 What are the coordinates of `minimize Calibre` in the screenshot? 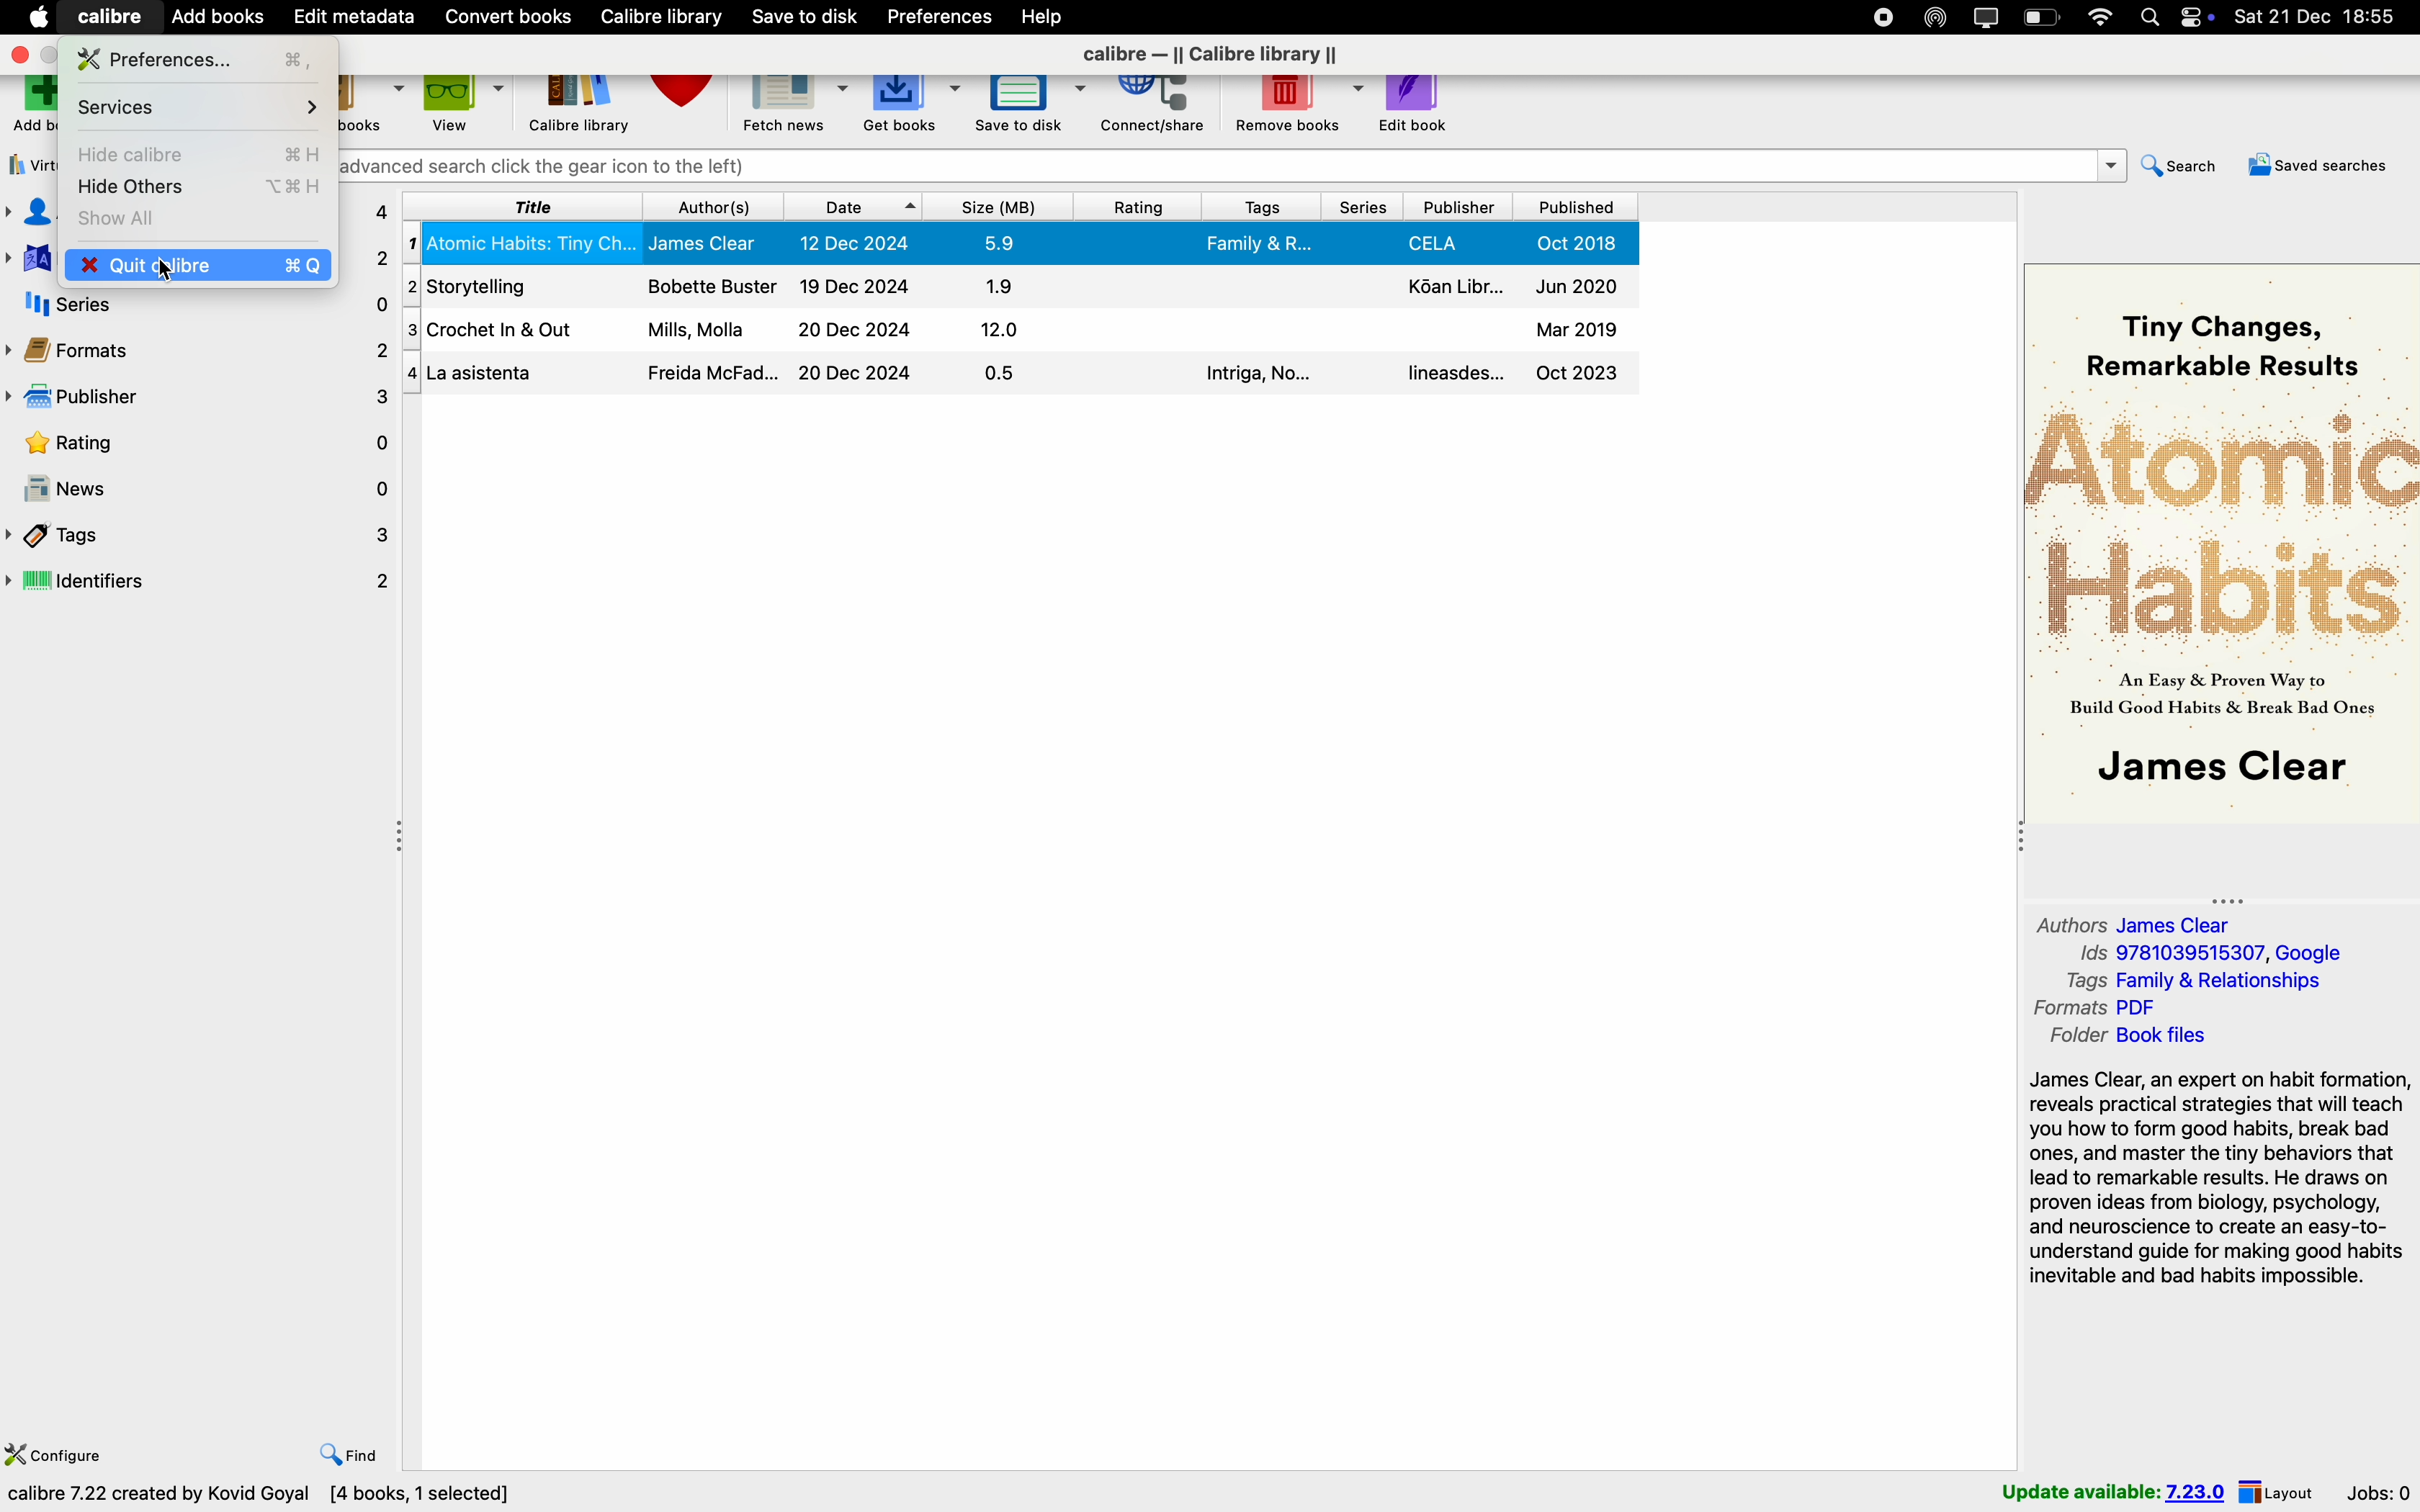 It's located at (53, 55).